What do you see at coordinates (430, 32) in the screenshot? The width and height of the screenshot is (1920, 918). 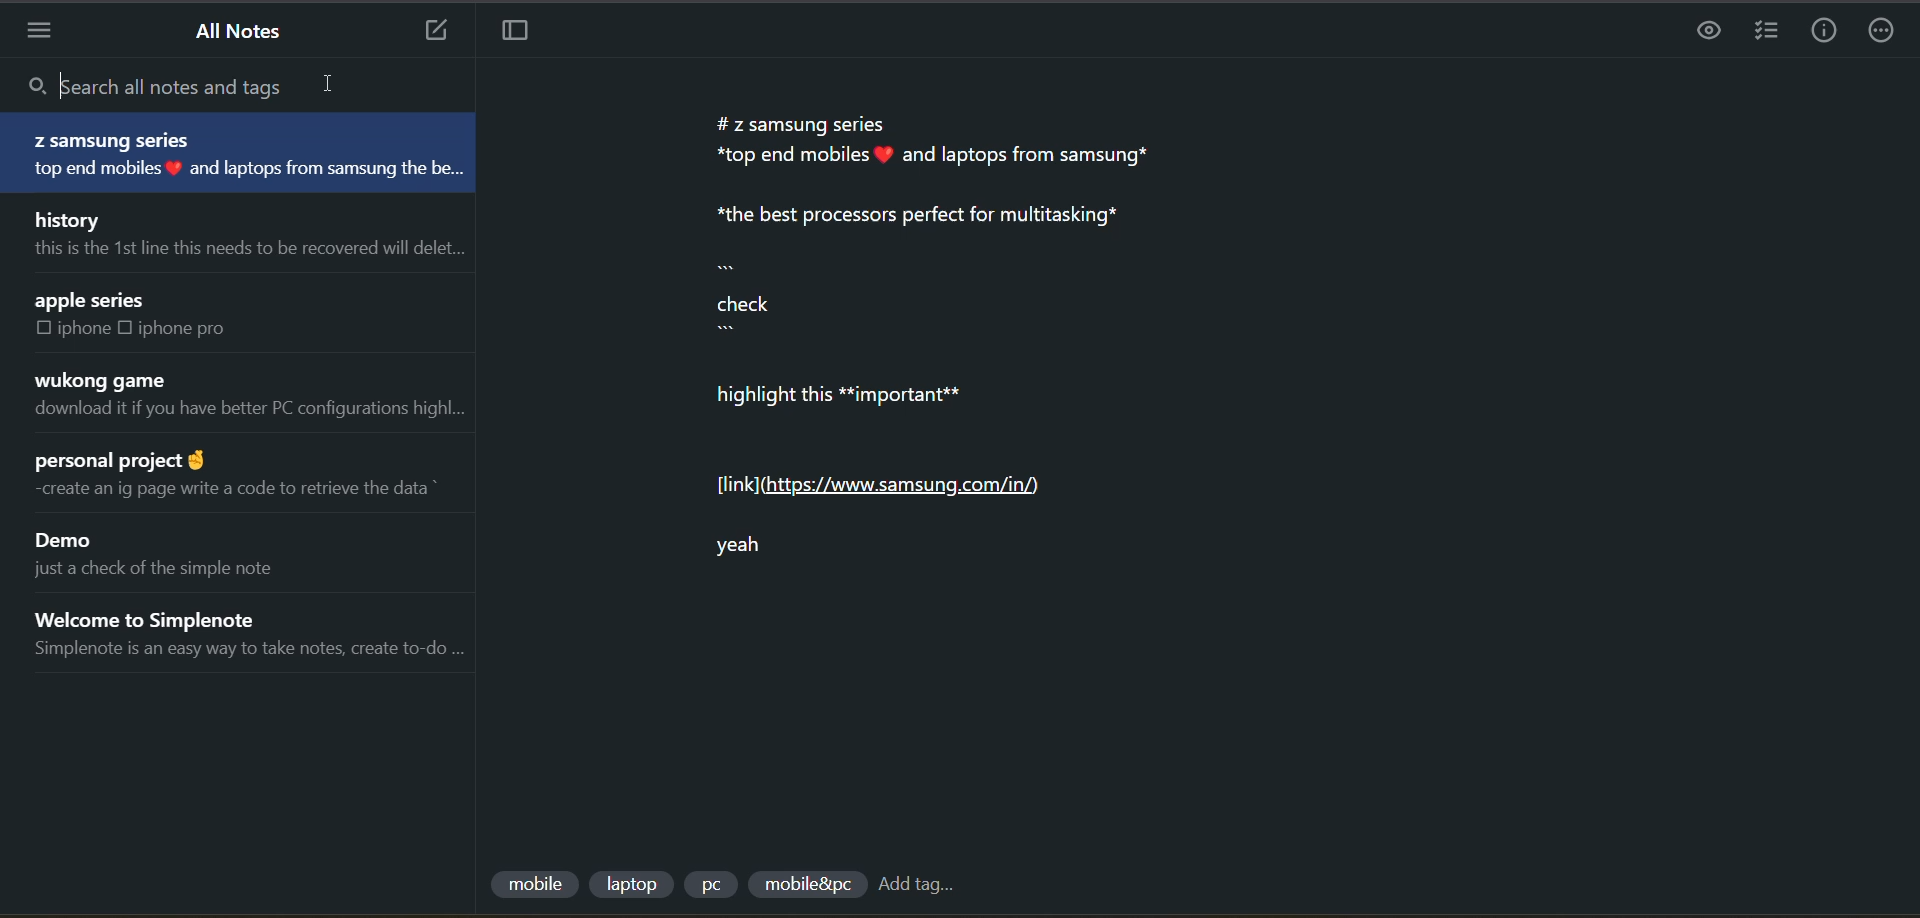 I see `add new note` at bounding box center [430, 32].